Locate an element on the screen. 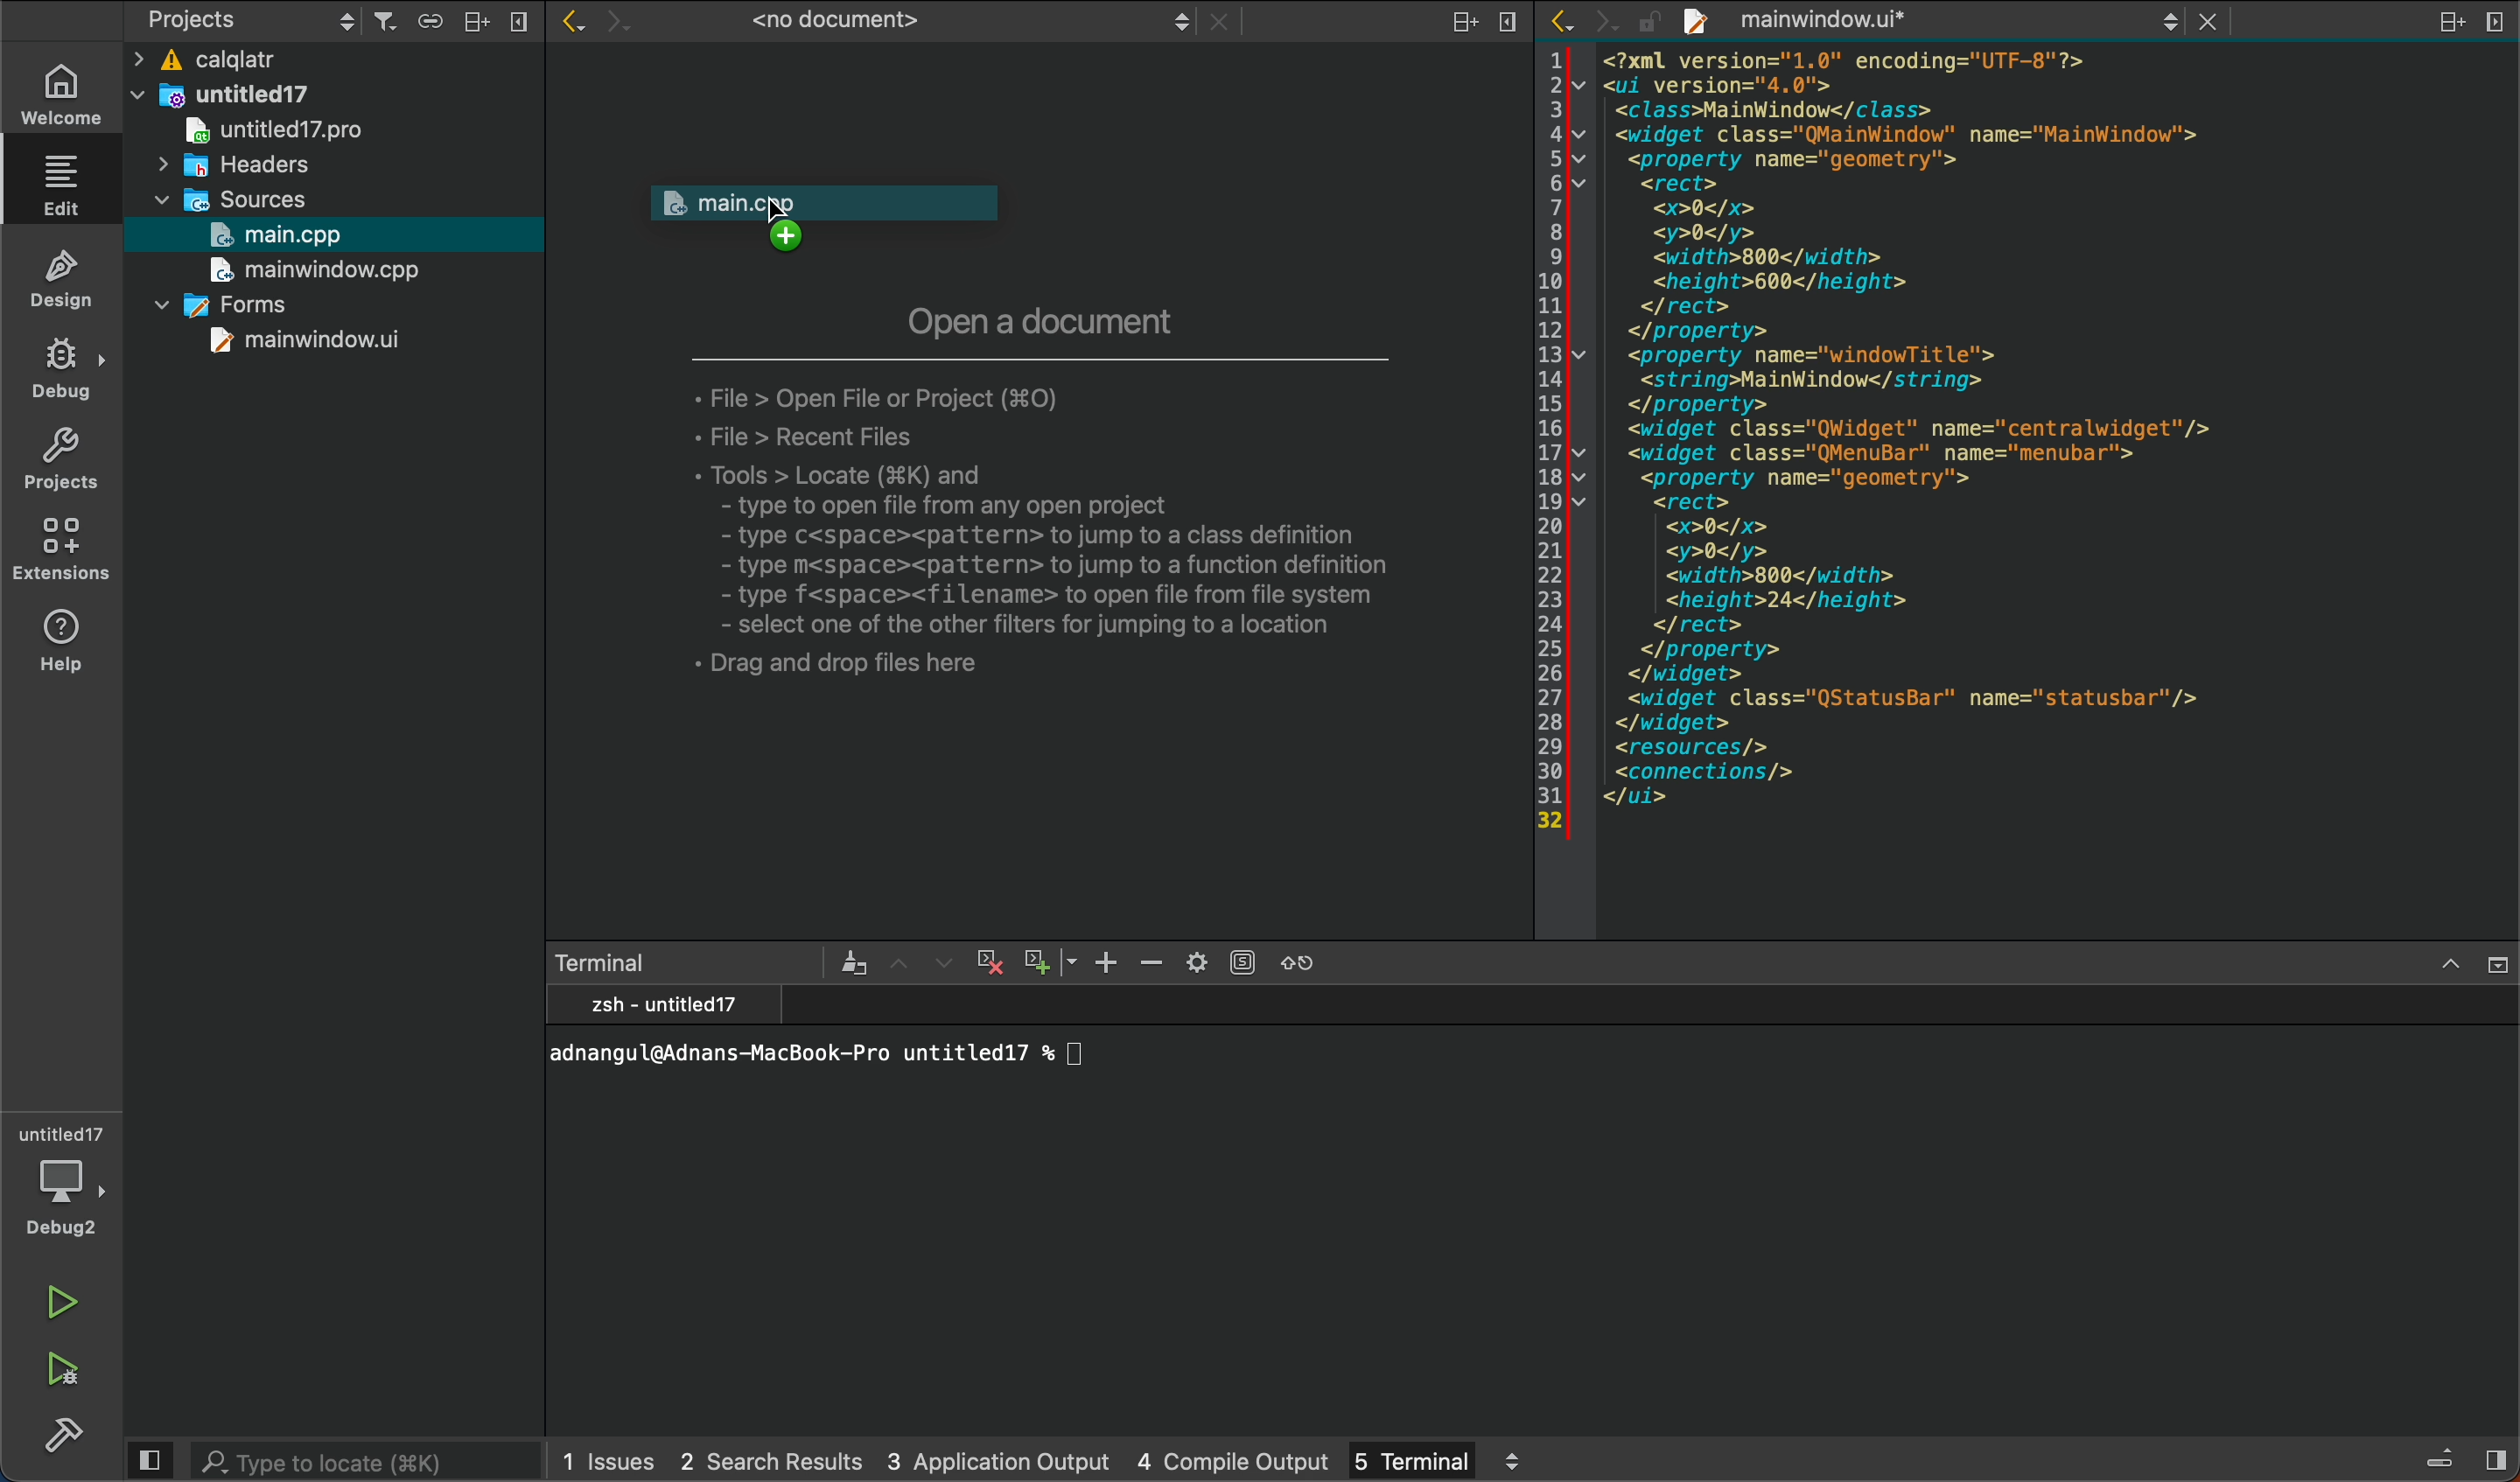  reset is located at coordinates (1313, 961).